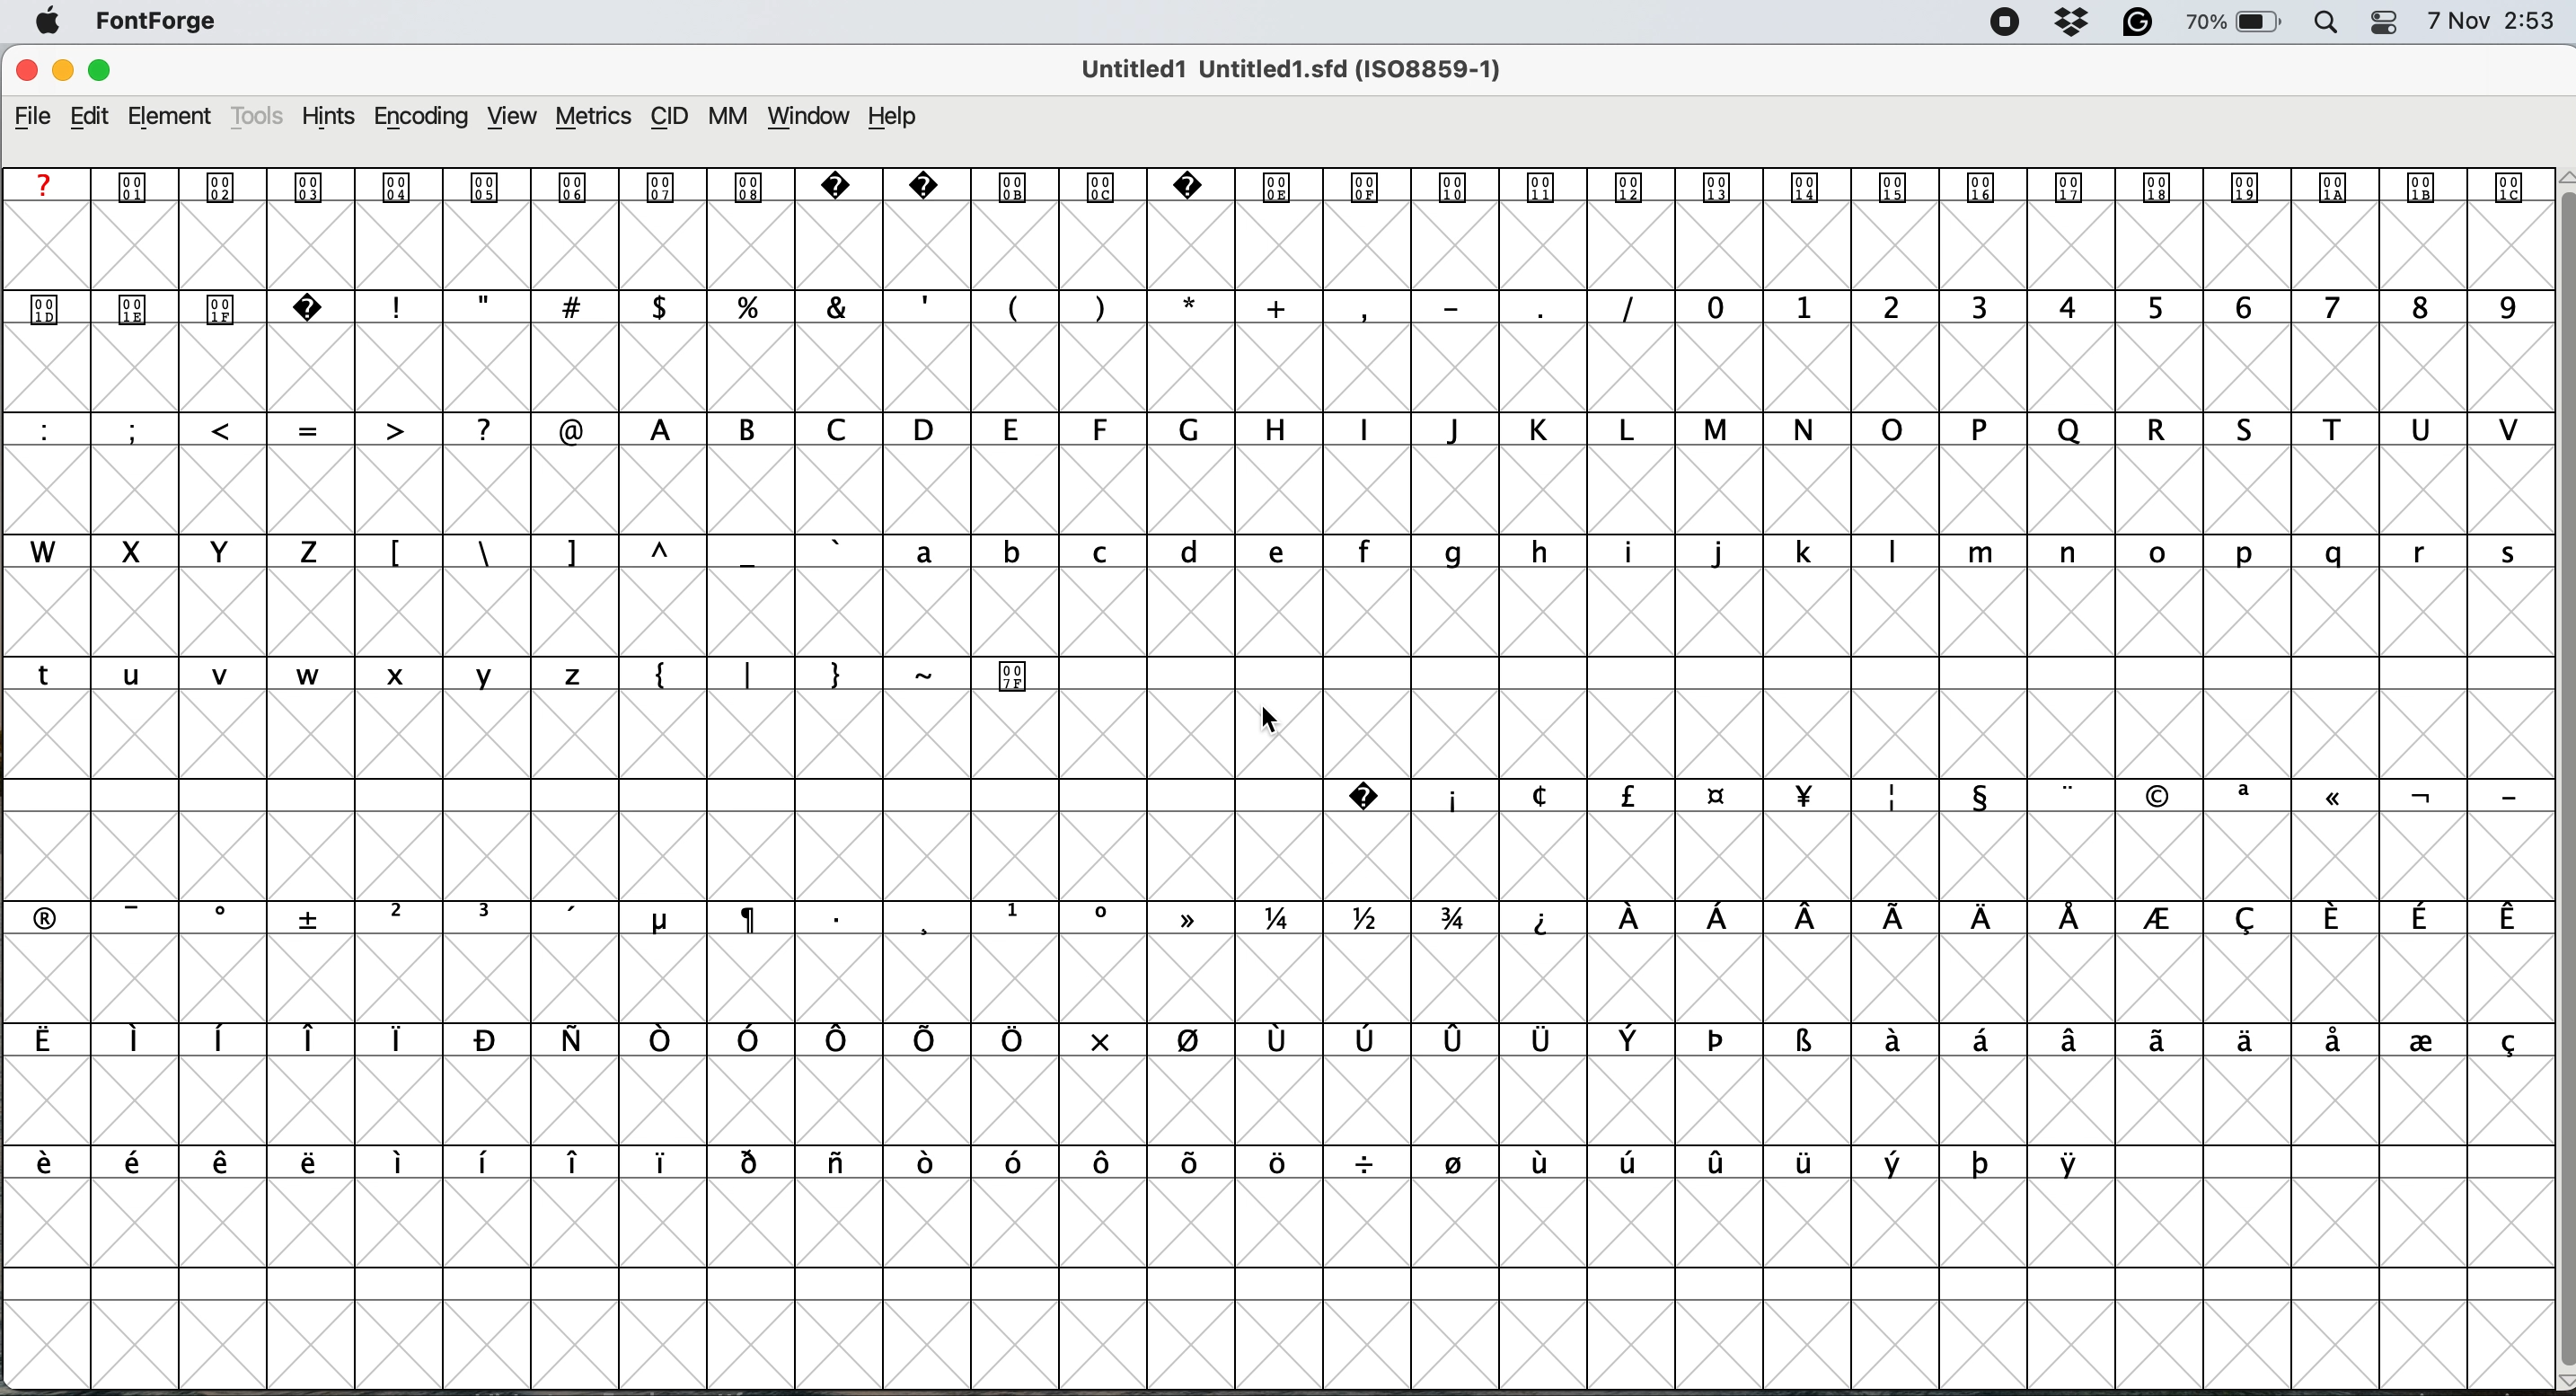  Describe the element at coordinates (735, 119) in the screenshot. I see `mm` at that location.